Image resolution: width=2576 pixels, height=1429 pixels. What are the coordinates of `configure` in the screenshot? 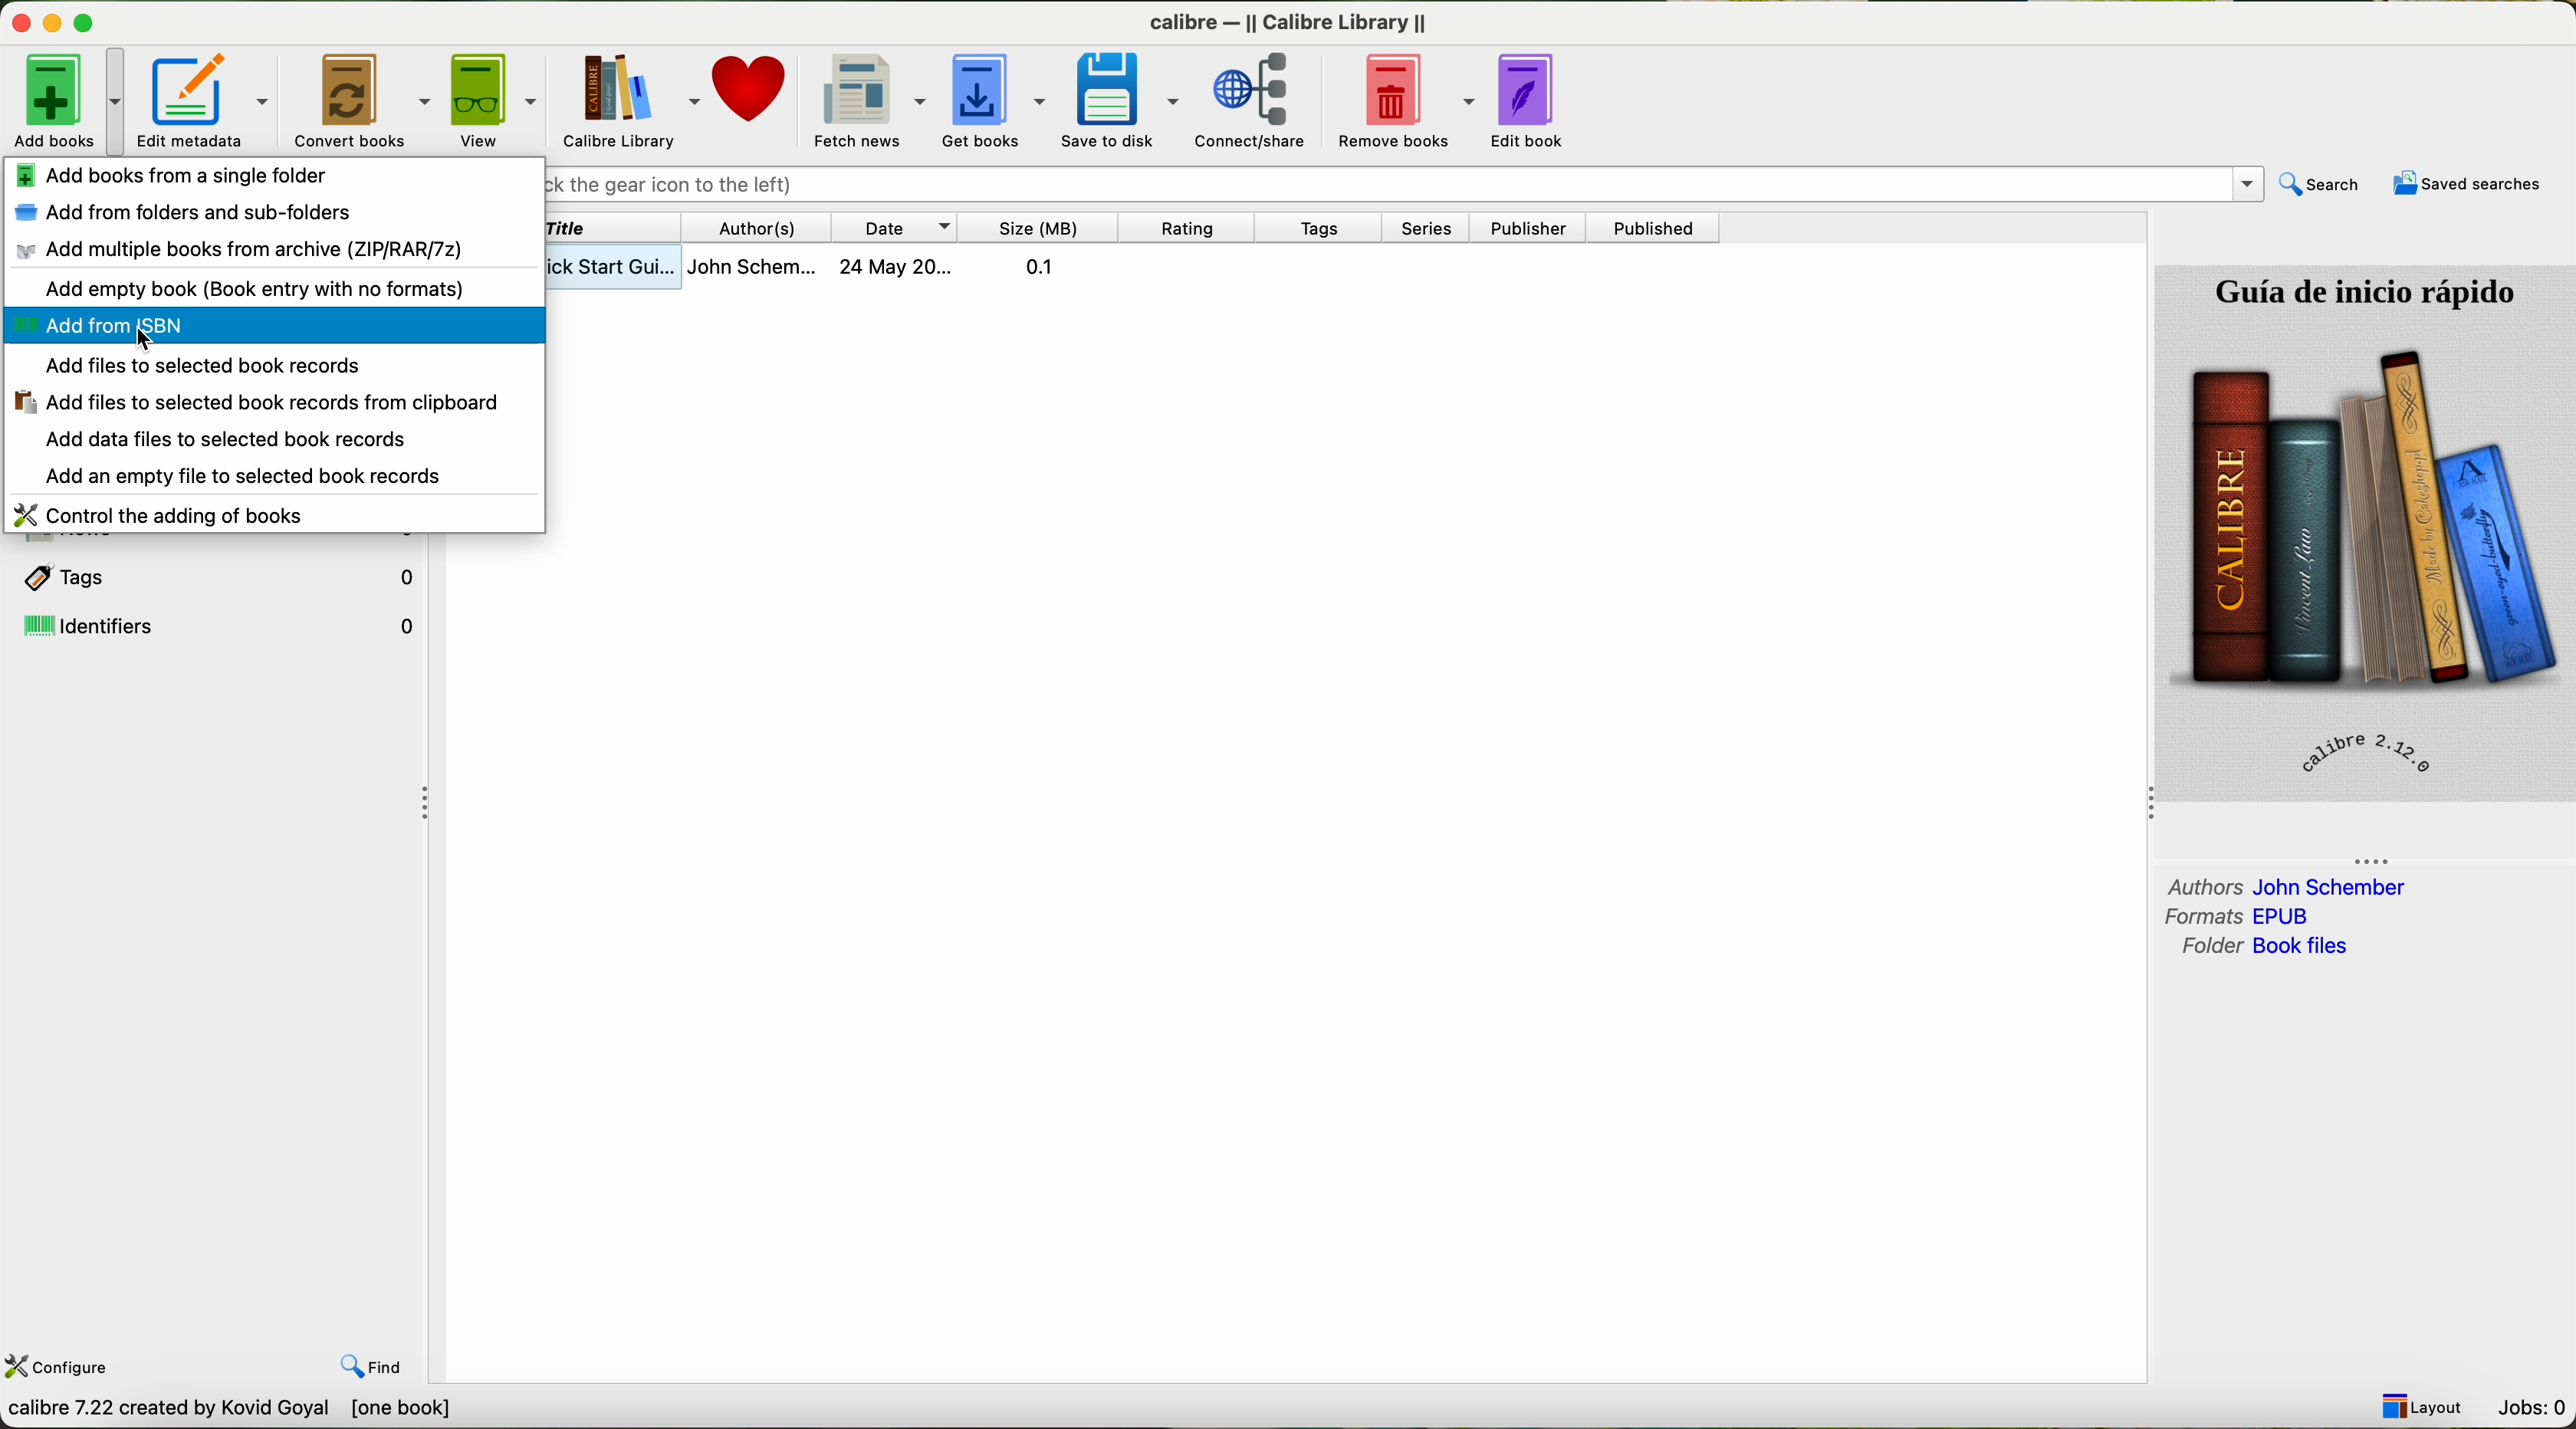 It's located at (60, 1370).